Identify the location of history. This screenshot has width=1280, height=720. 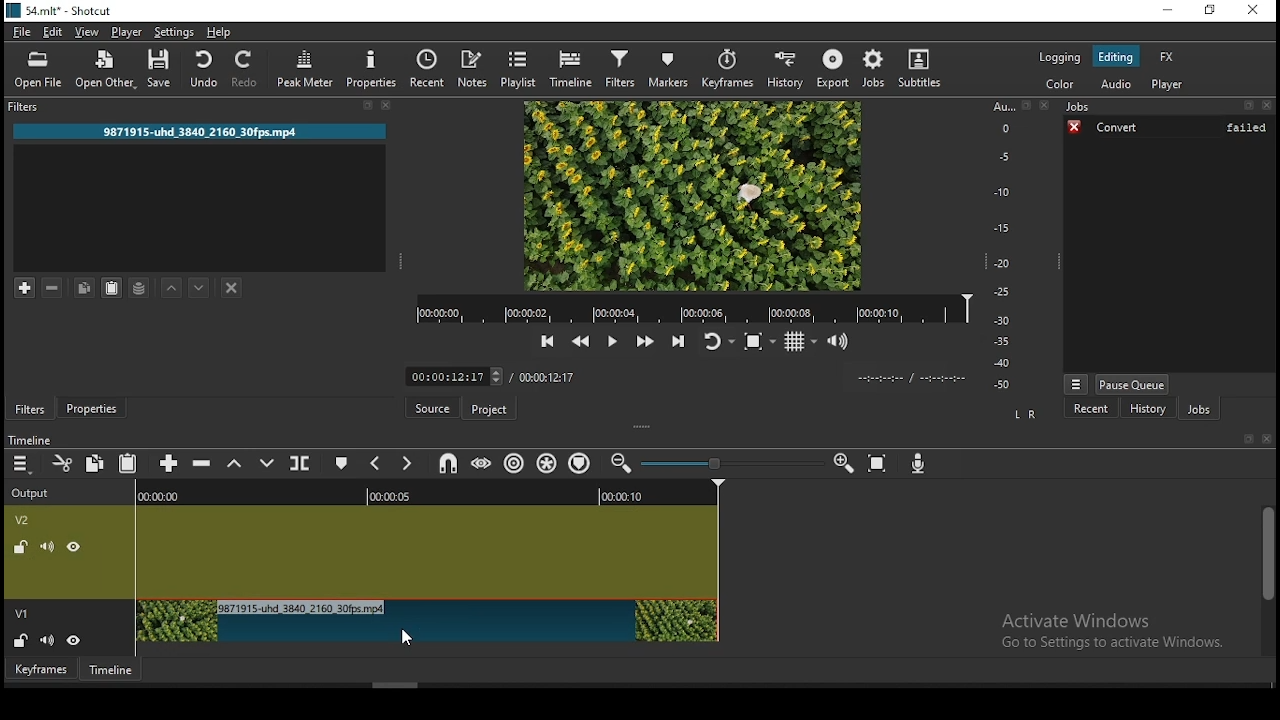
(1145, 408).